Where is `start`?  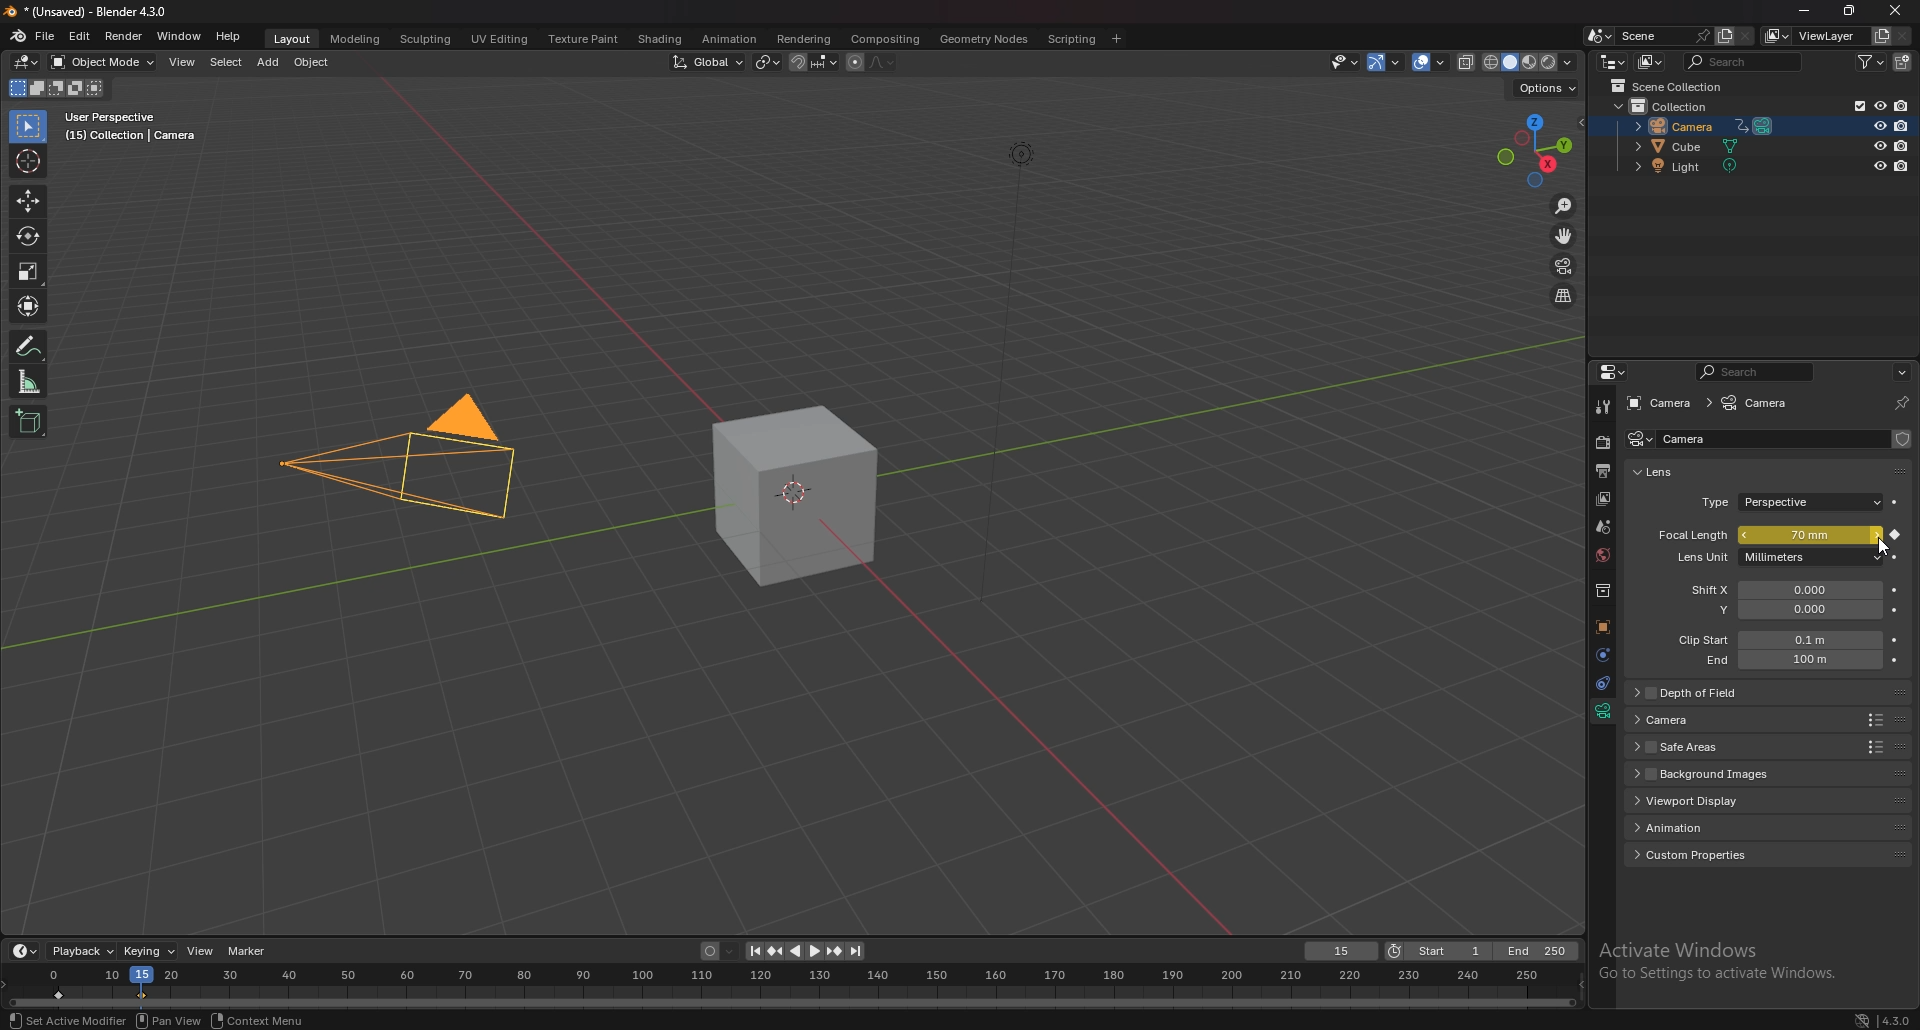 start is located at coordinates (1437, 952).